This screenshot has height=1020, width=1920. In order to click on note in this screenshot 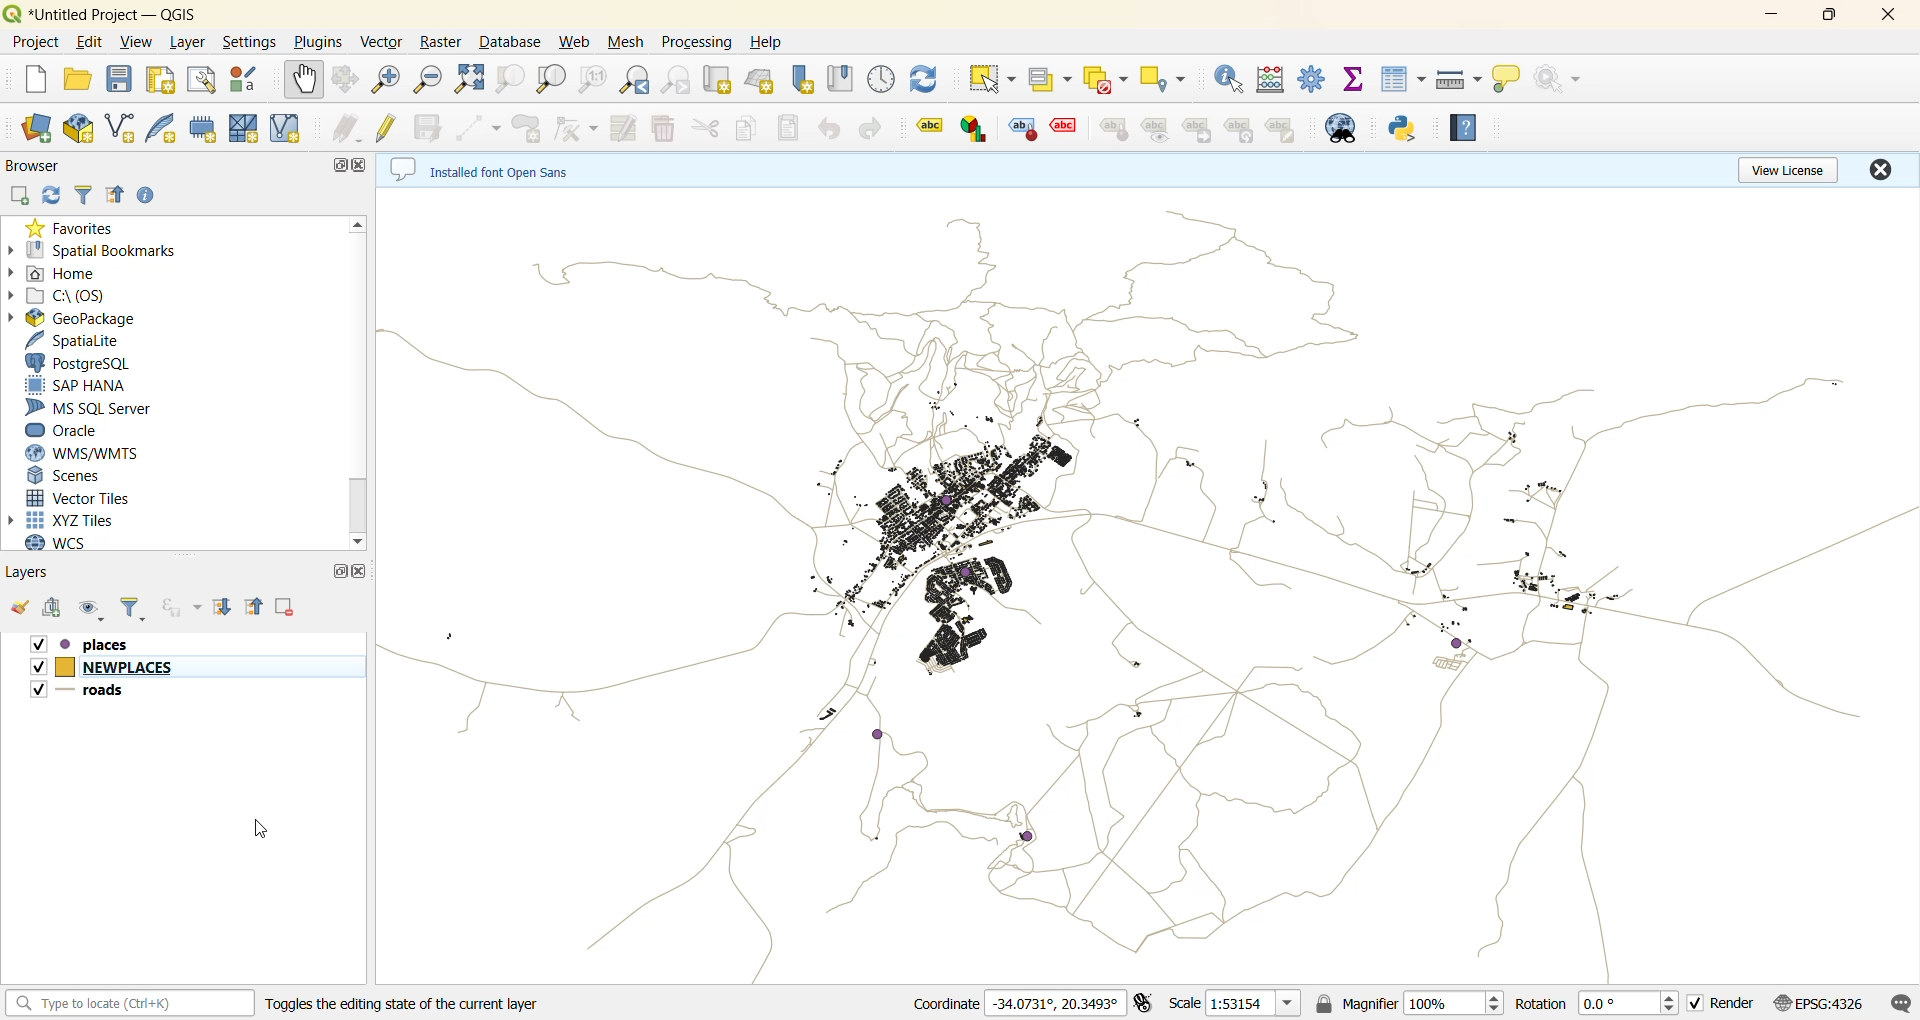, I will do `click(1282, 129)`.